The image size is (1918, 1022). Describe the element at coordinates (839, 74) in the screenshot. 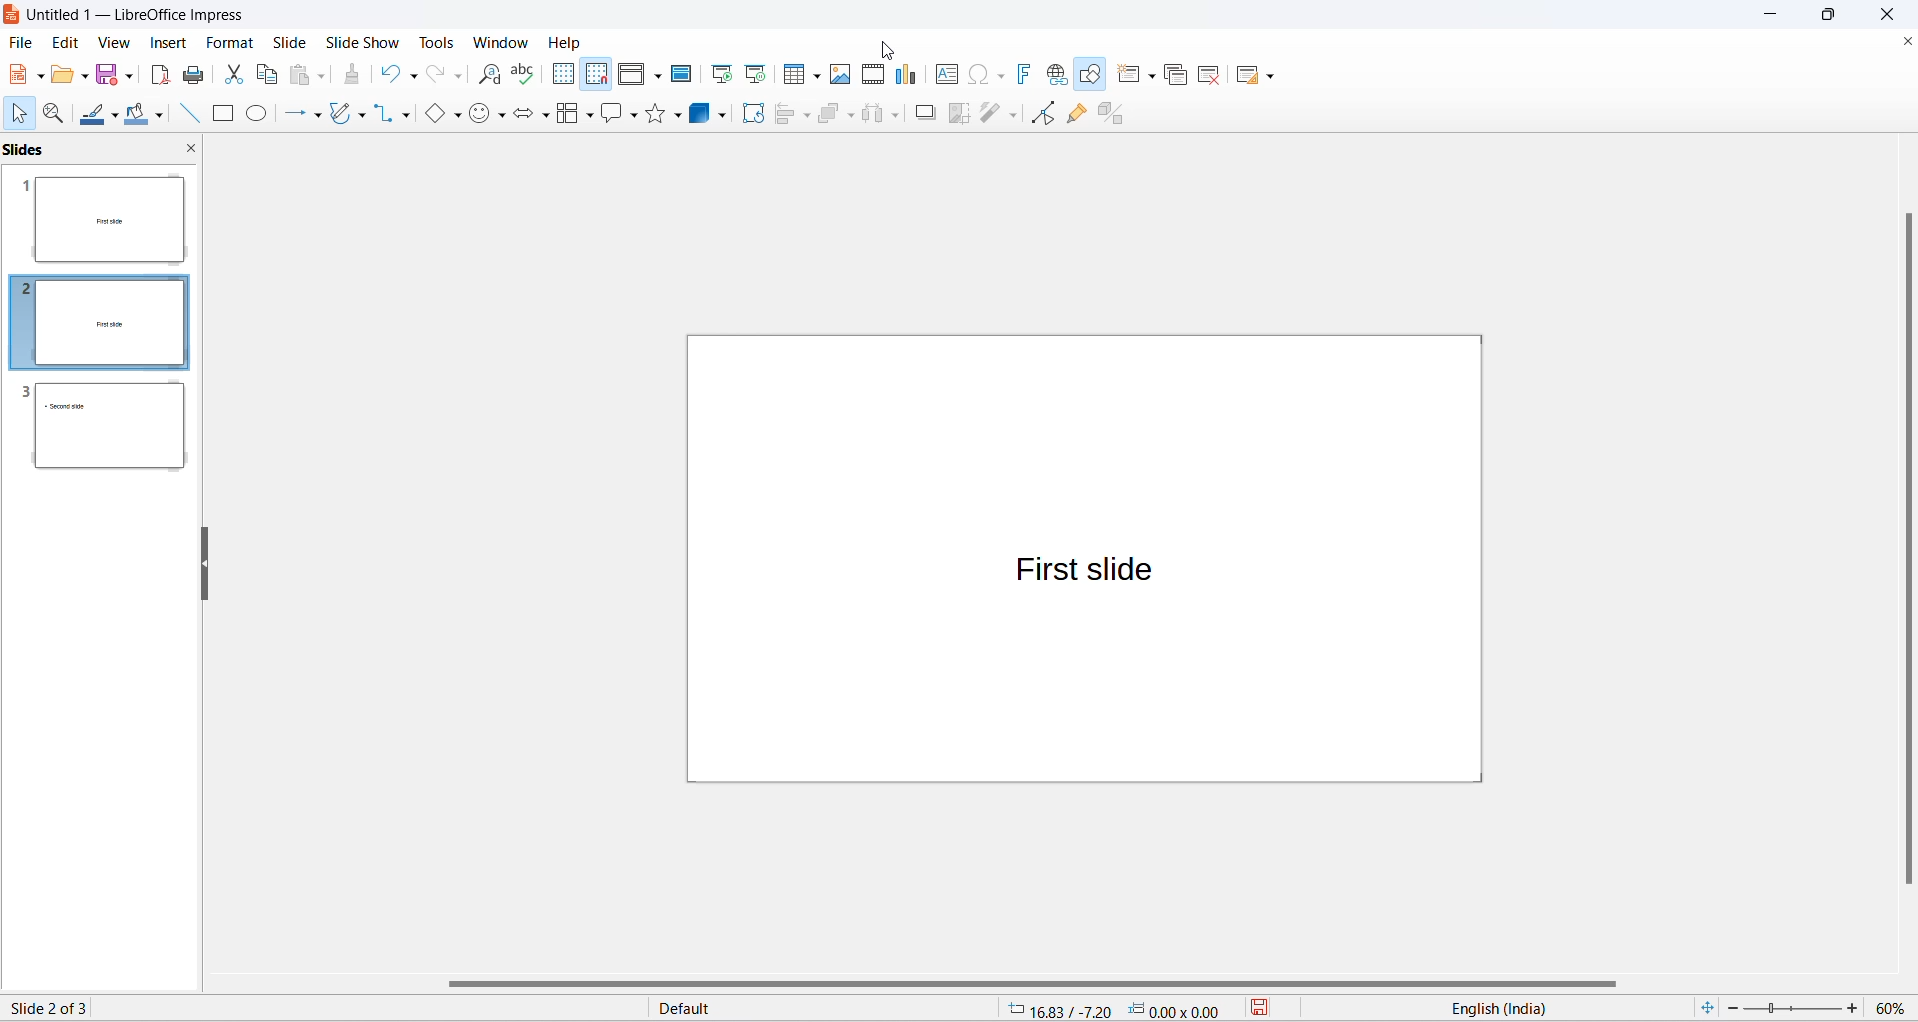

I see `insert images` at that location.